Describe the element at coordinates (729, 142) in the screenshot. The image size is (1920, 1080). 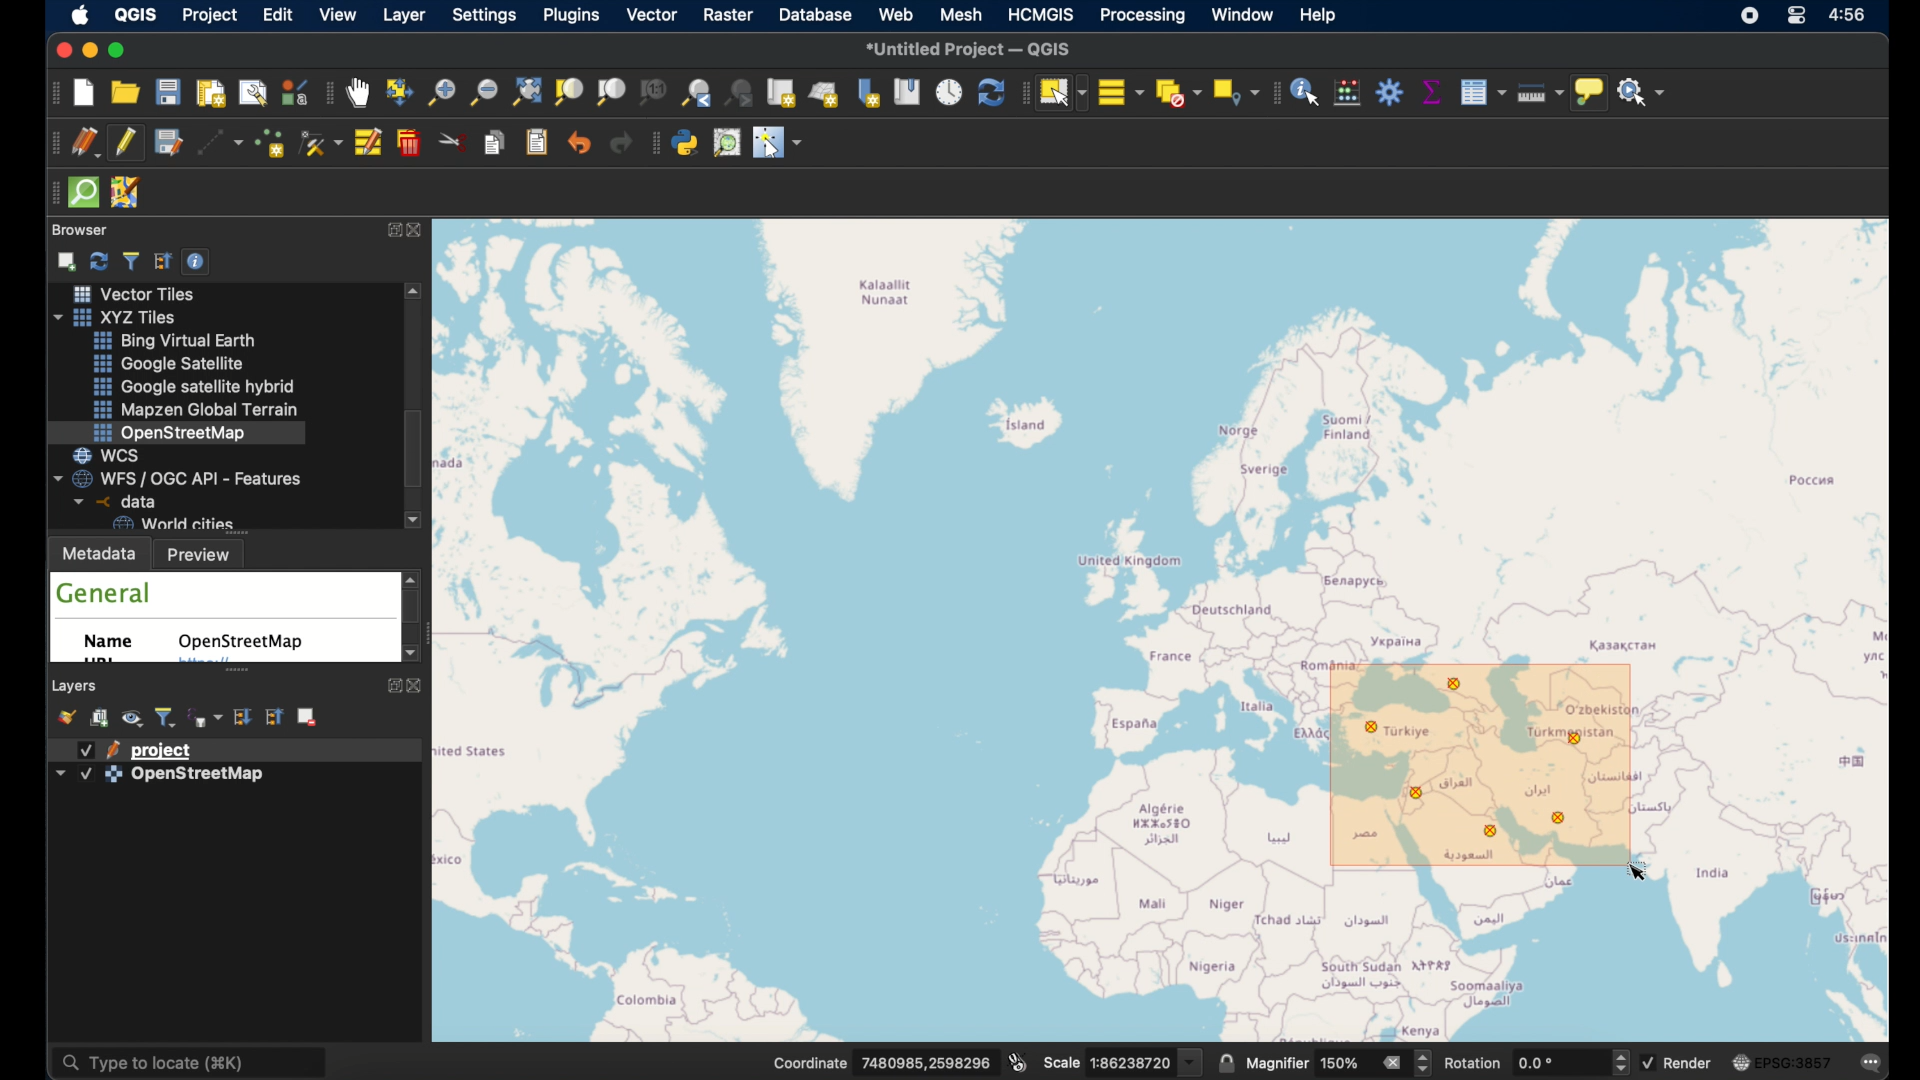
I see `osm place search` at that location.